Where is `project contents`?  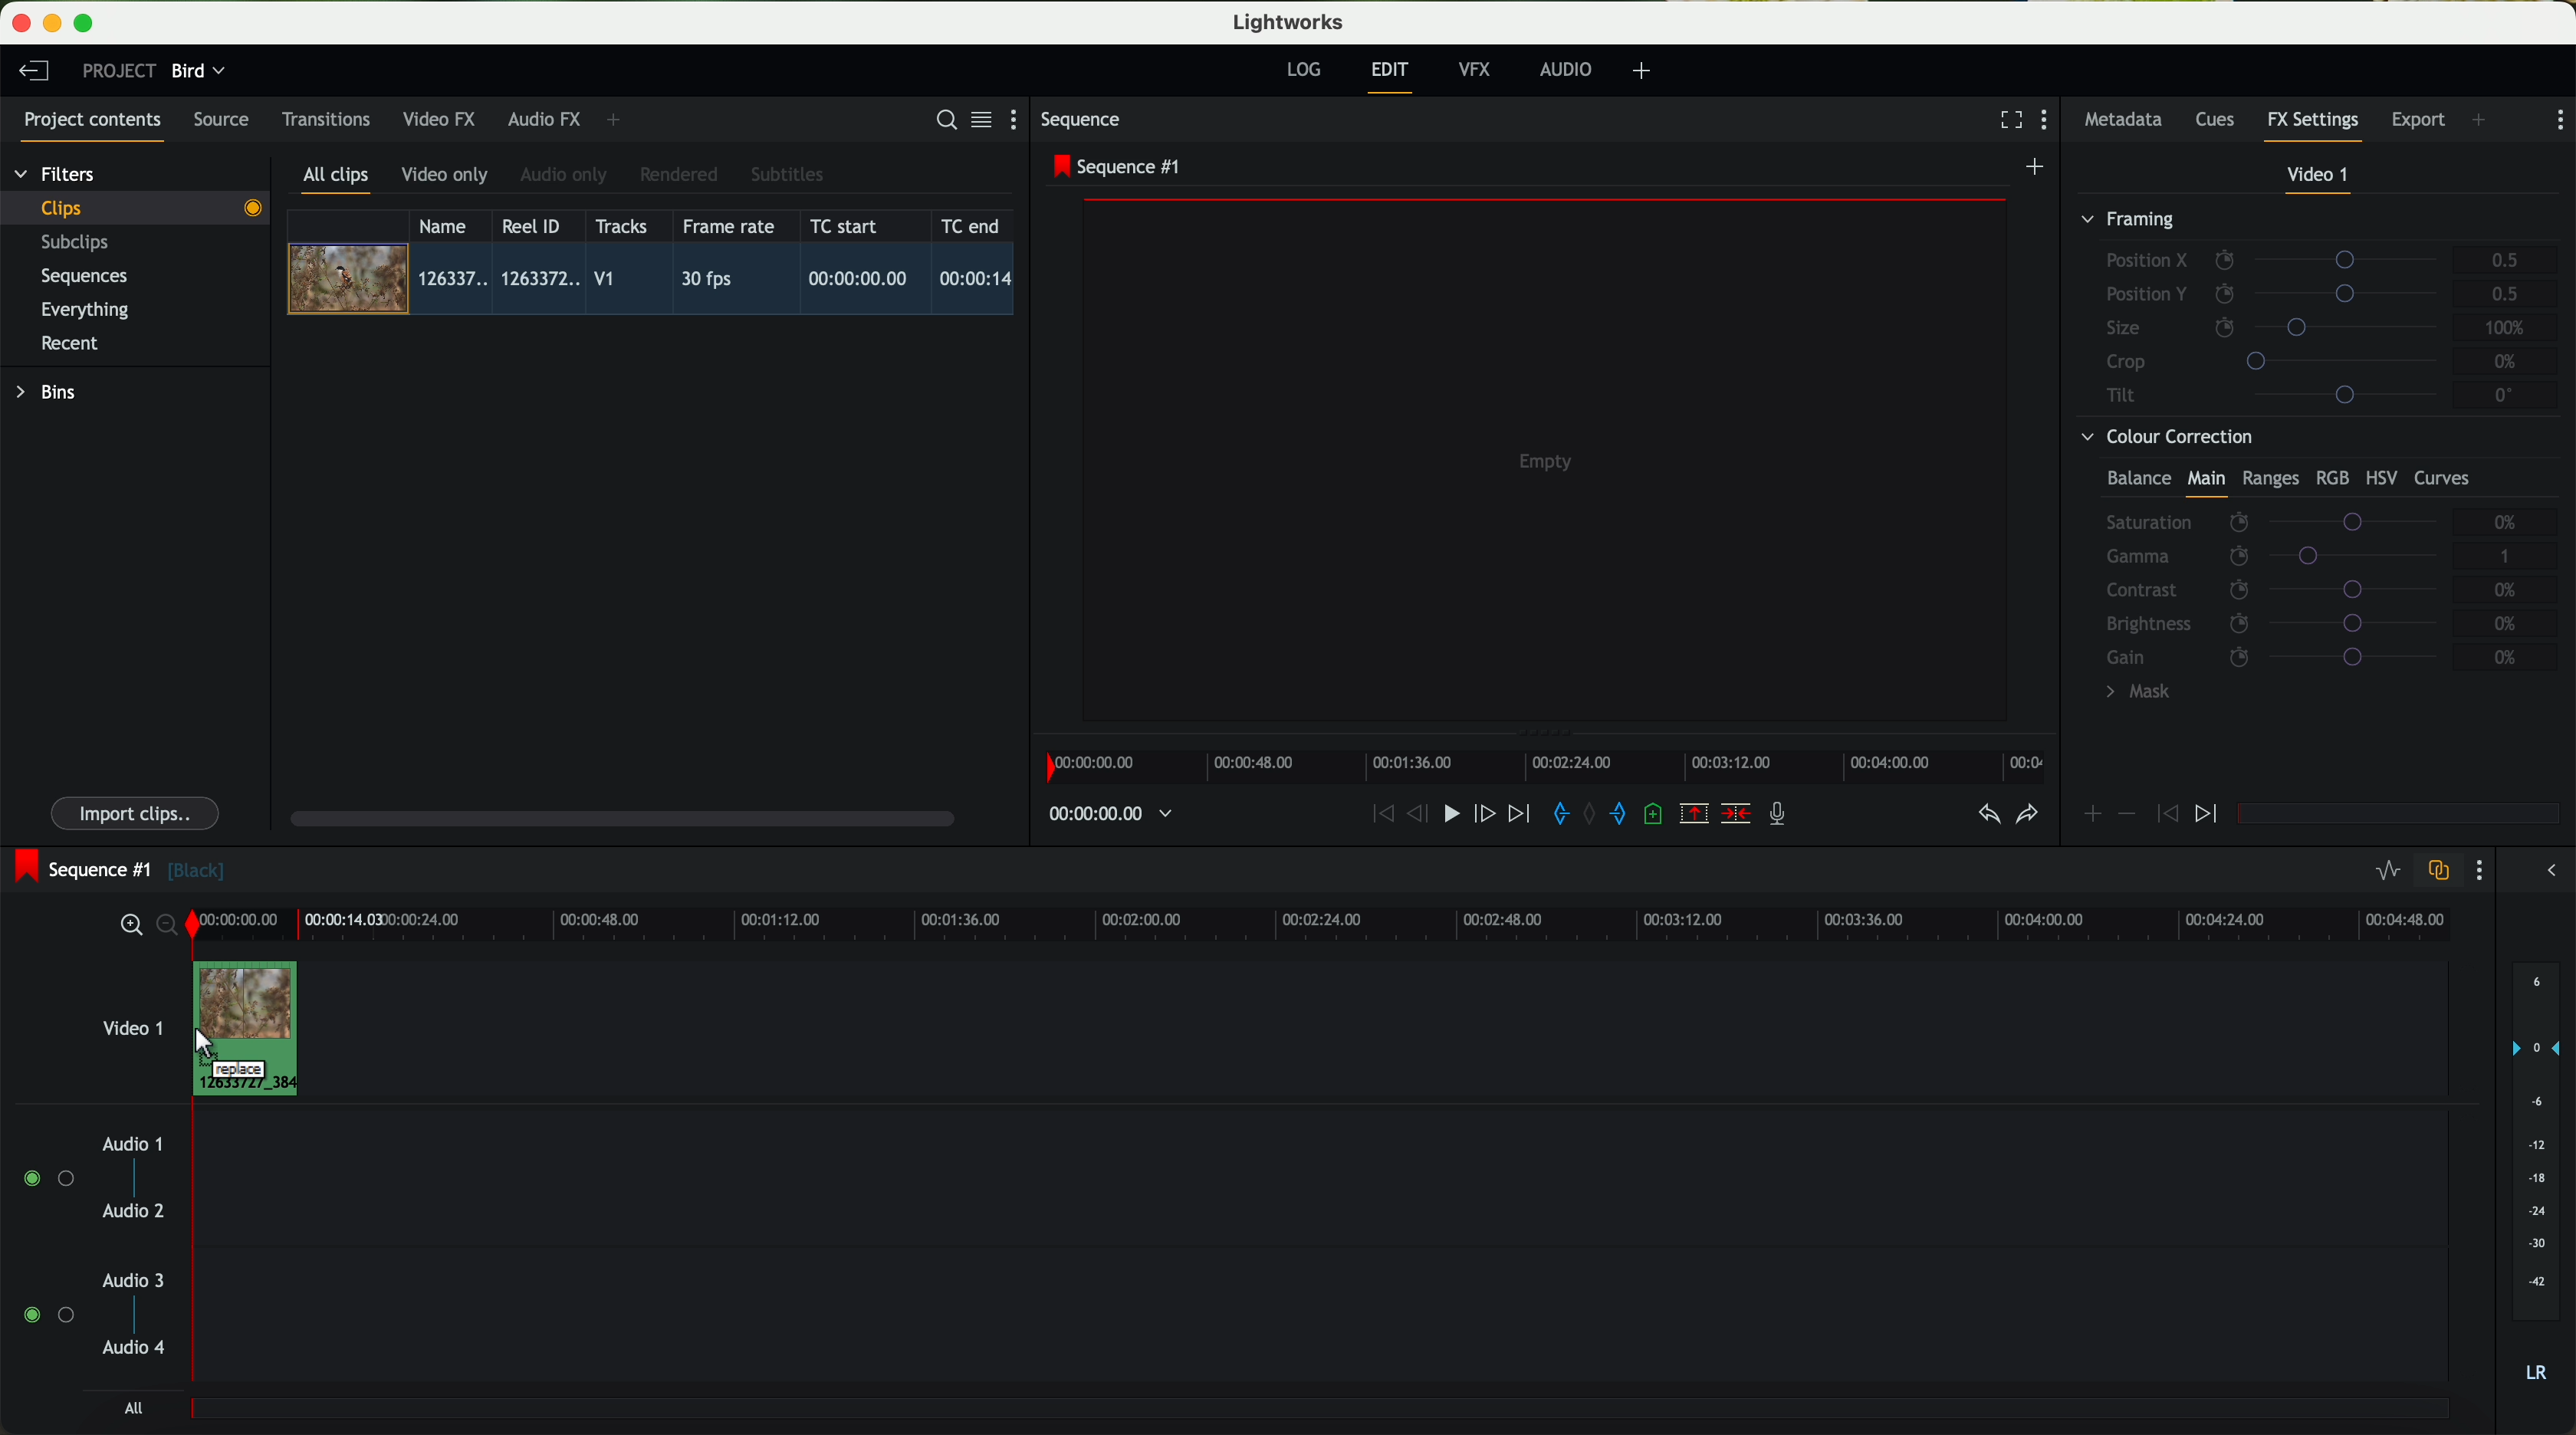
project contents is located at coordinates (93, 126).